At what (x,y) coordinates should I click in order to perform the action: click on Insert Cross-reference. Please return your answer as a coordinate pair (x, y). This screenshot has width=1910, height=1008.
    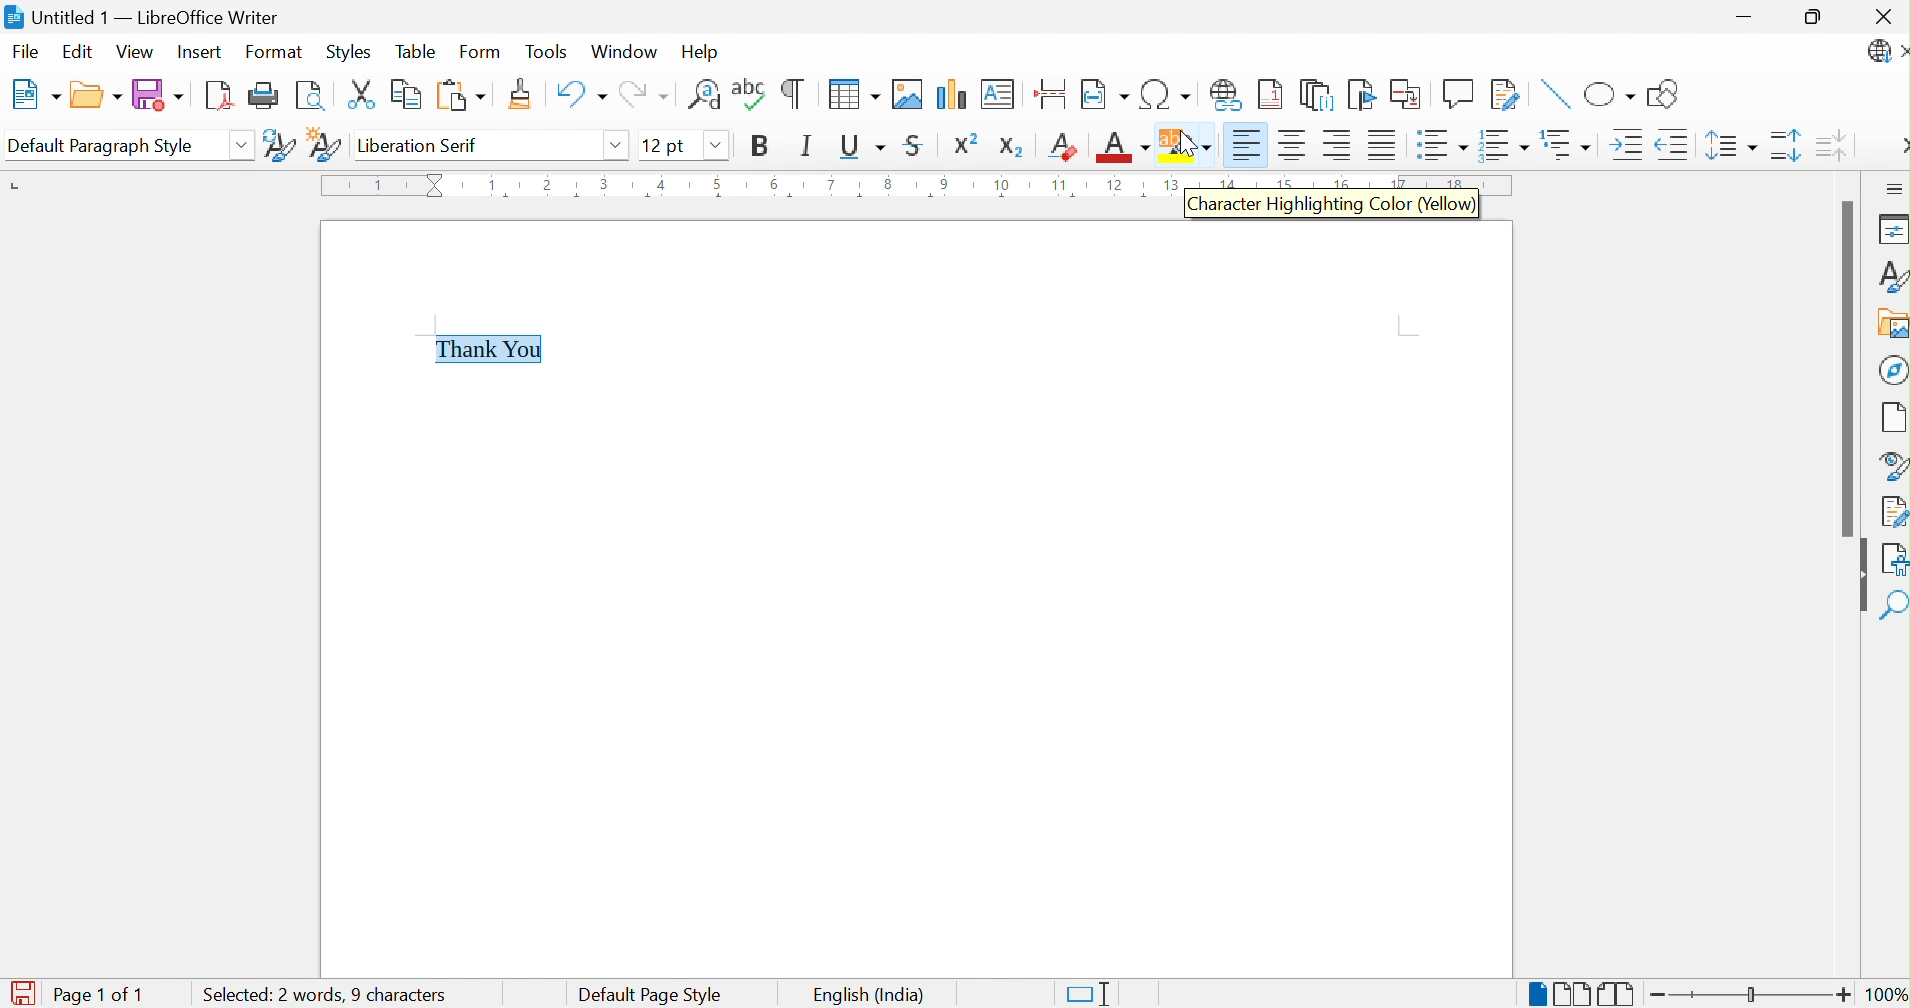
    Looking at the image, I should click on (1409, 94).